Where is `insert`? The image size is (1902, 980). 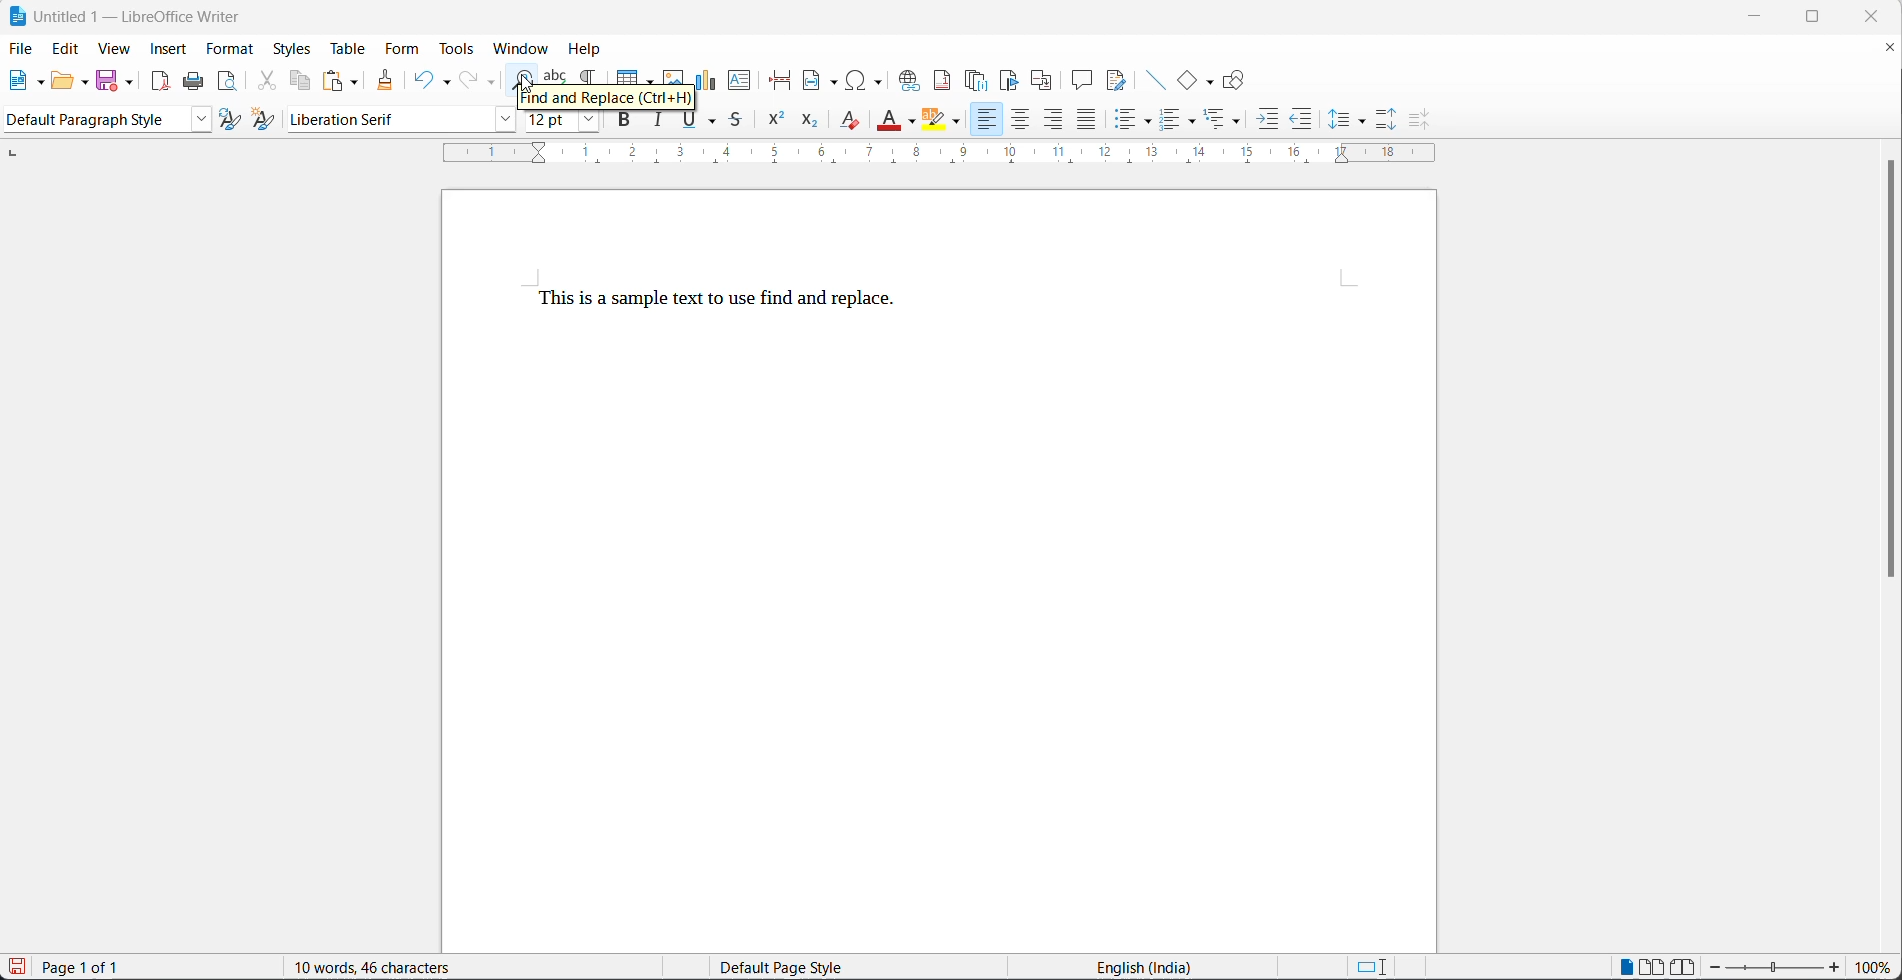
insert is located at coordinates (169, 48).